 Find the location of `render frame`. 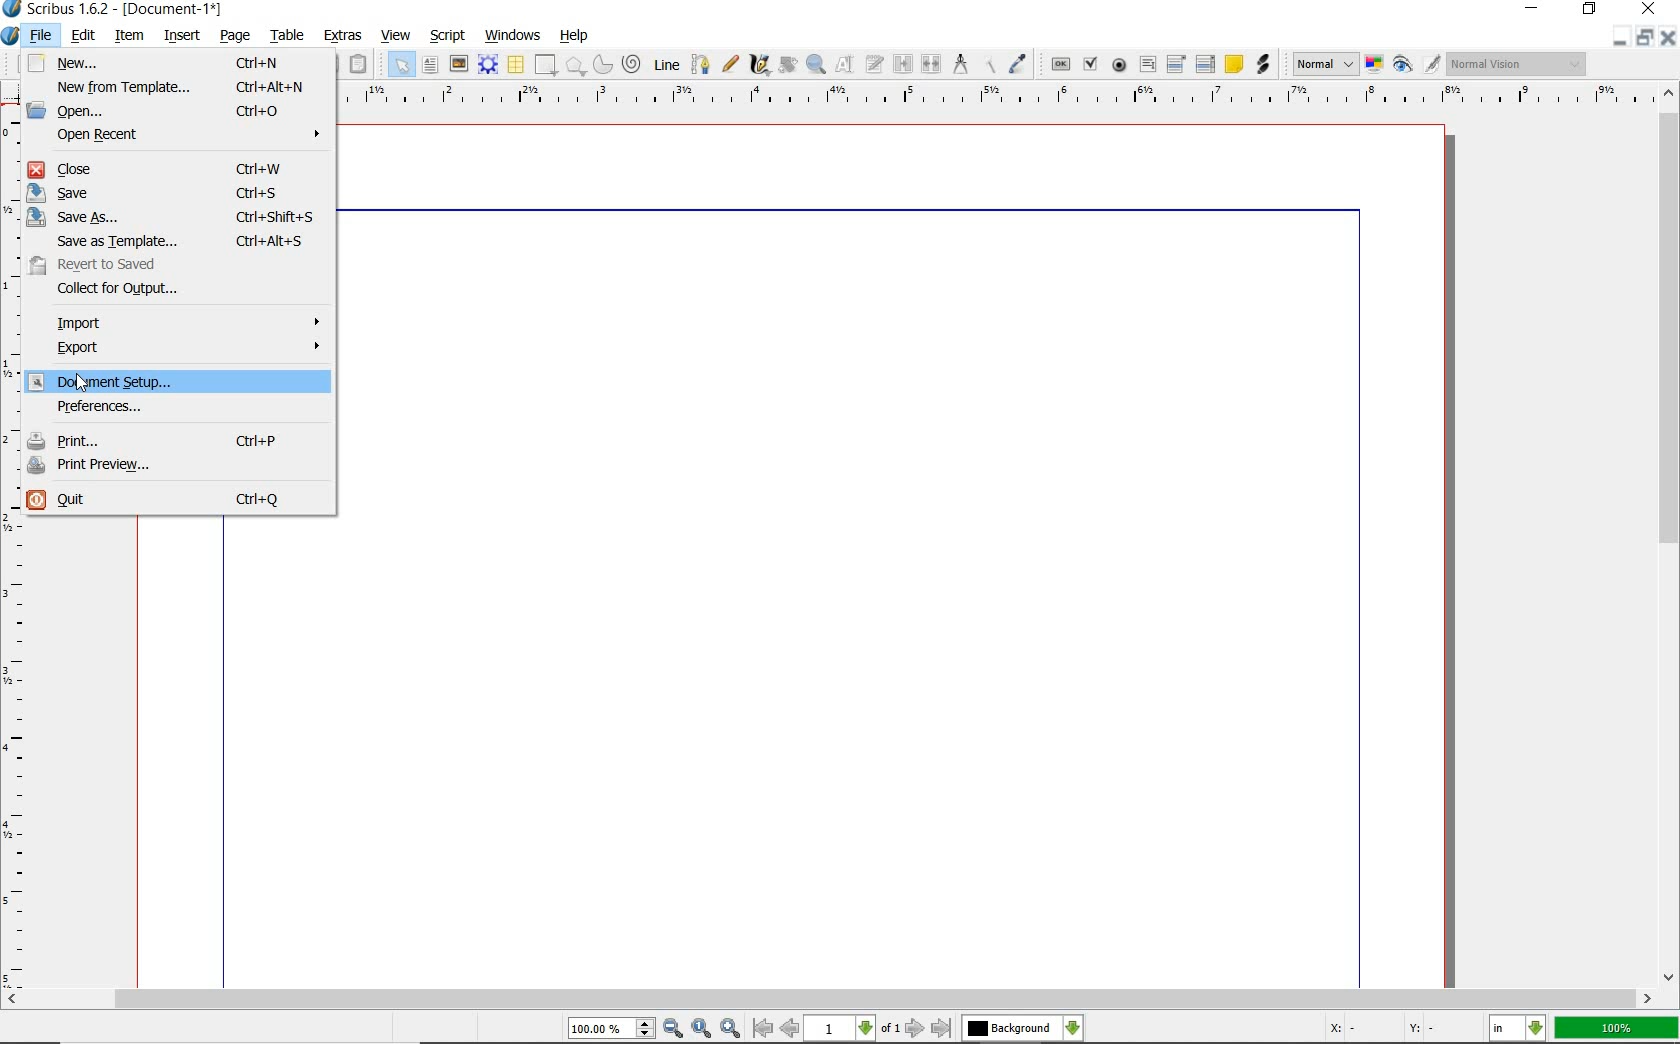

render frame is located at coordinates (488, 65).